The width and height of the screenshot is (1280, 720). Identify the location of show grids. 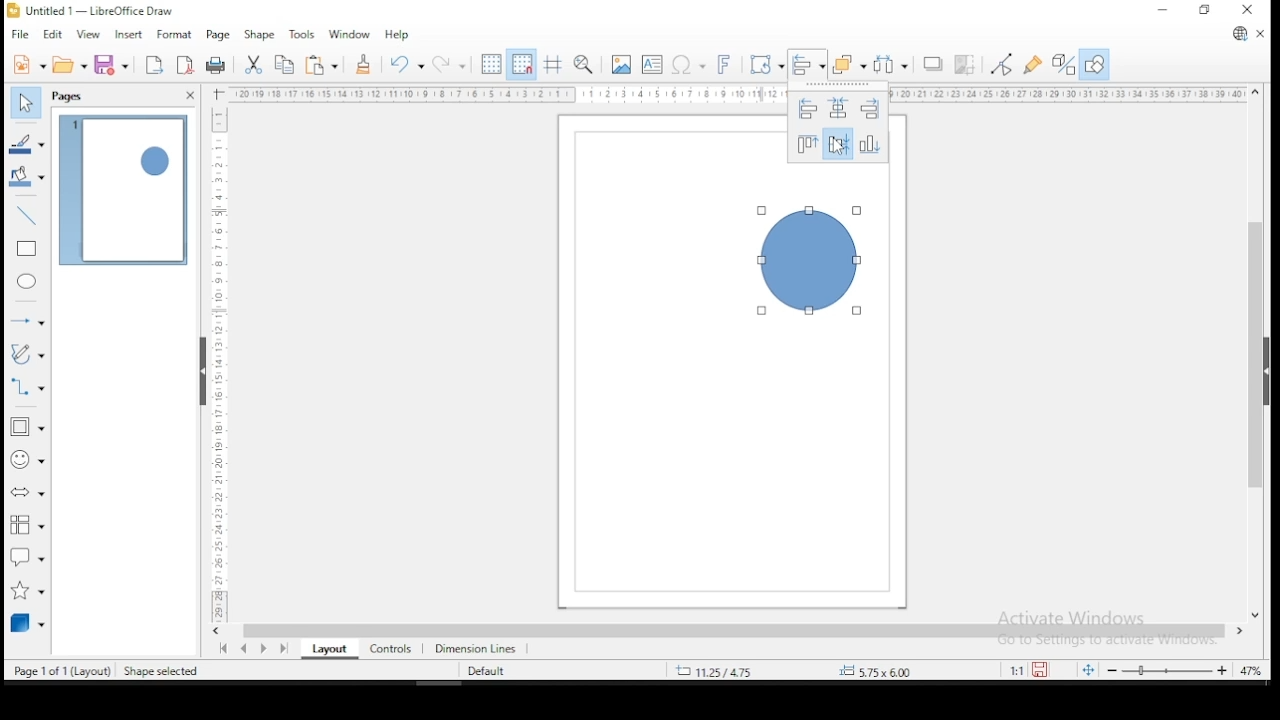
(489, 66).